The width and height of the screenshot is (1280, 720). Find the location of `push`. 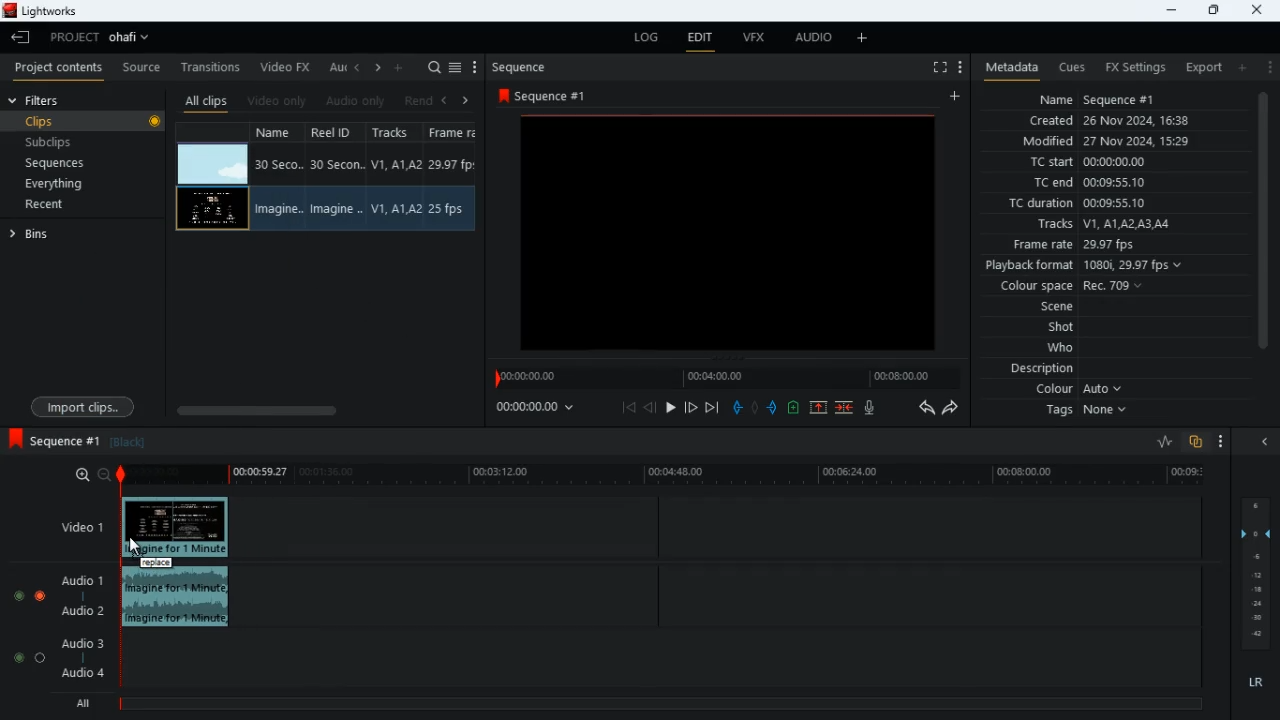

push is located at coordinates (775, 409).